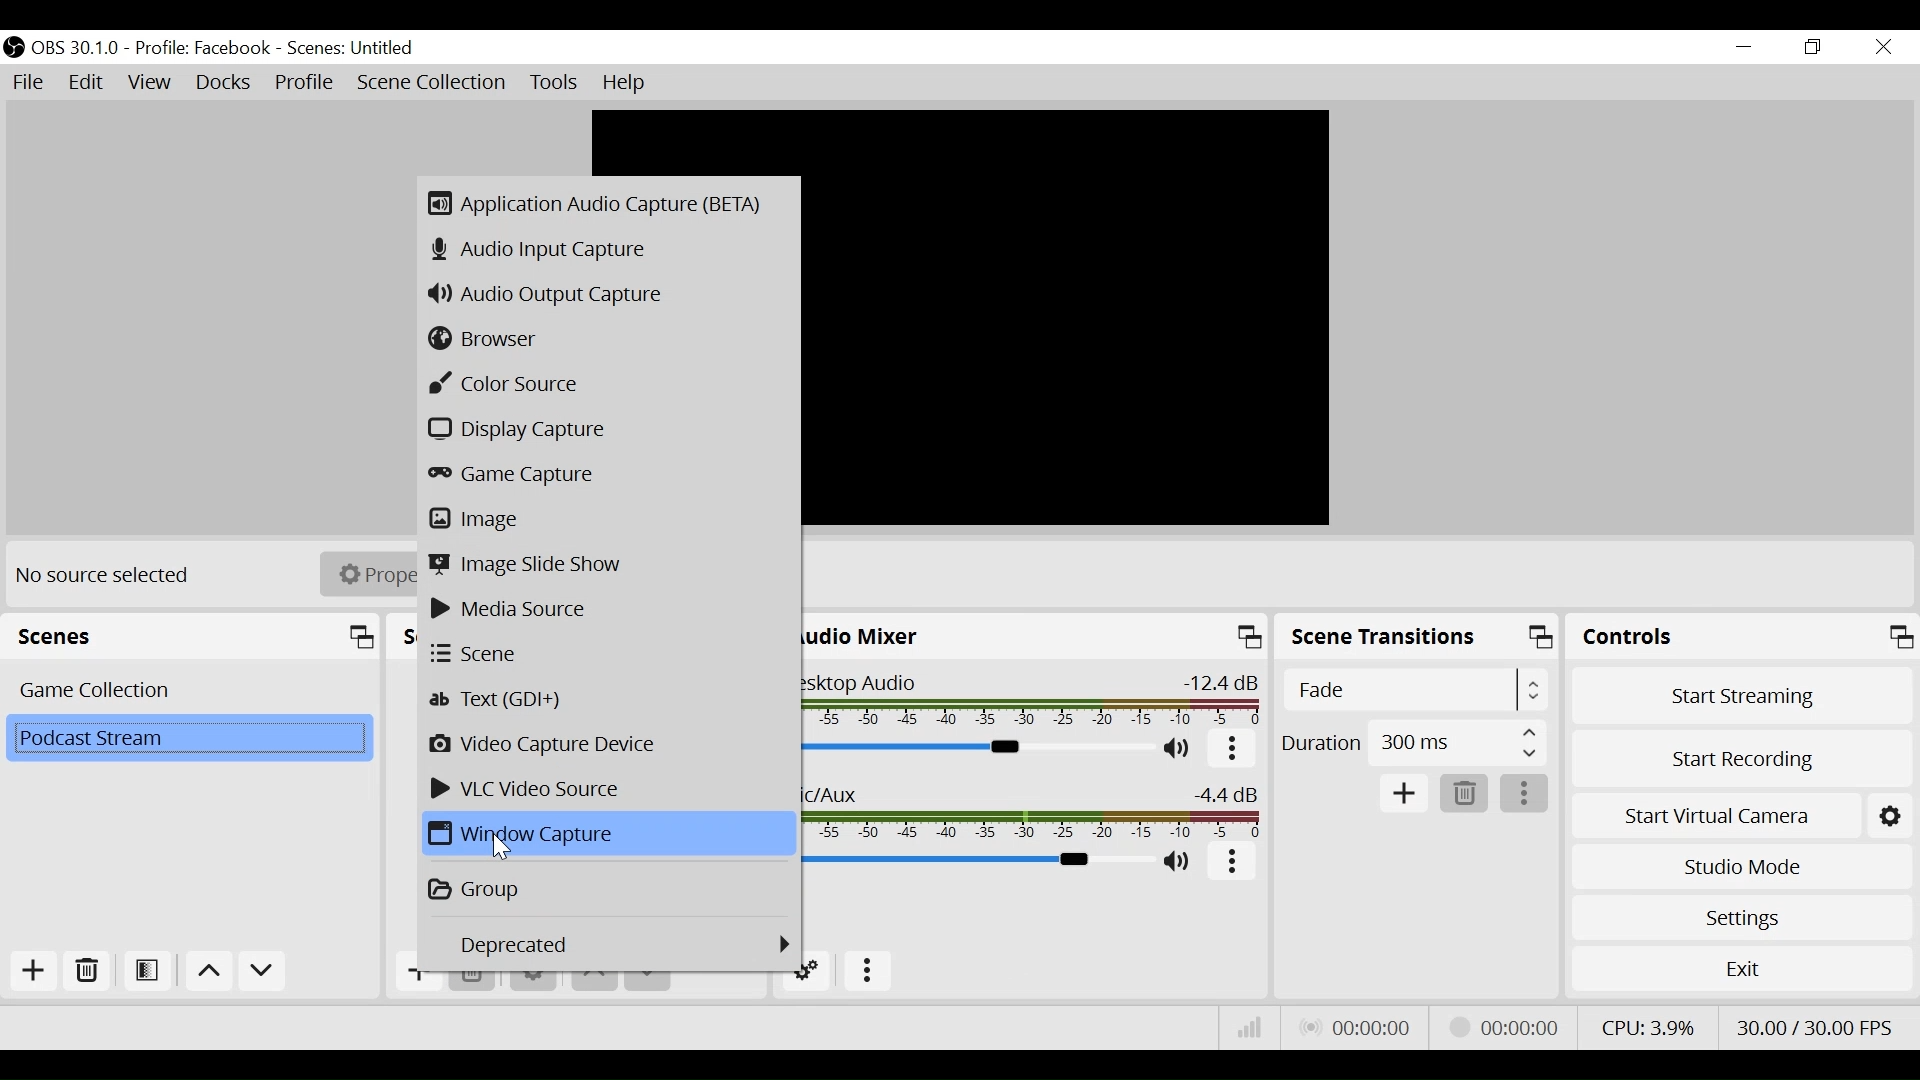 This screenshot has height=1080, width=1920. What do you see at coordinates (609, 565) in the screenshot?
I see `Image Slide-Show` at bounding box center [609, 565].